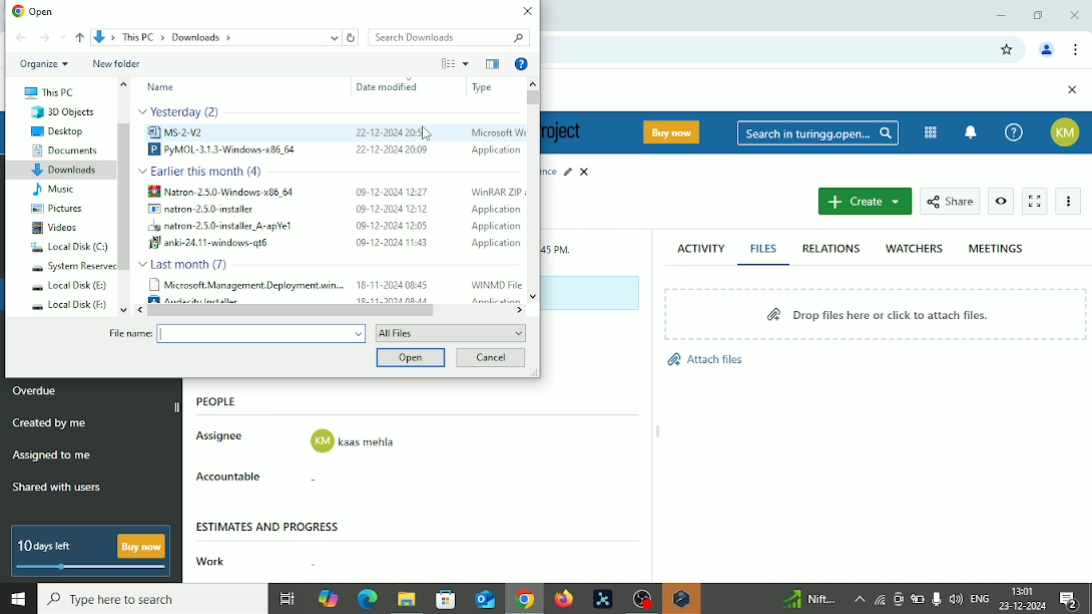 The image size is (1092, 614). What do you see at coordinates (352, 38) in the screenshot?
I see `Refresh` at bounding box center [352, 38].